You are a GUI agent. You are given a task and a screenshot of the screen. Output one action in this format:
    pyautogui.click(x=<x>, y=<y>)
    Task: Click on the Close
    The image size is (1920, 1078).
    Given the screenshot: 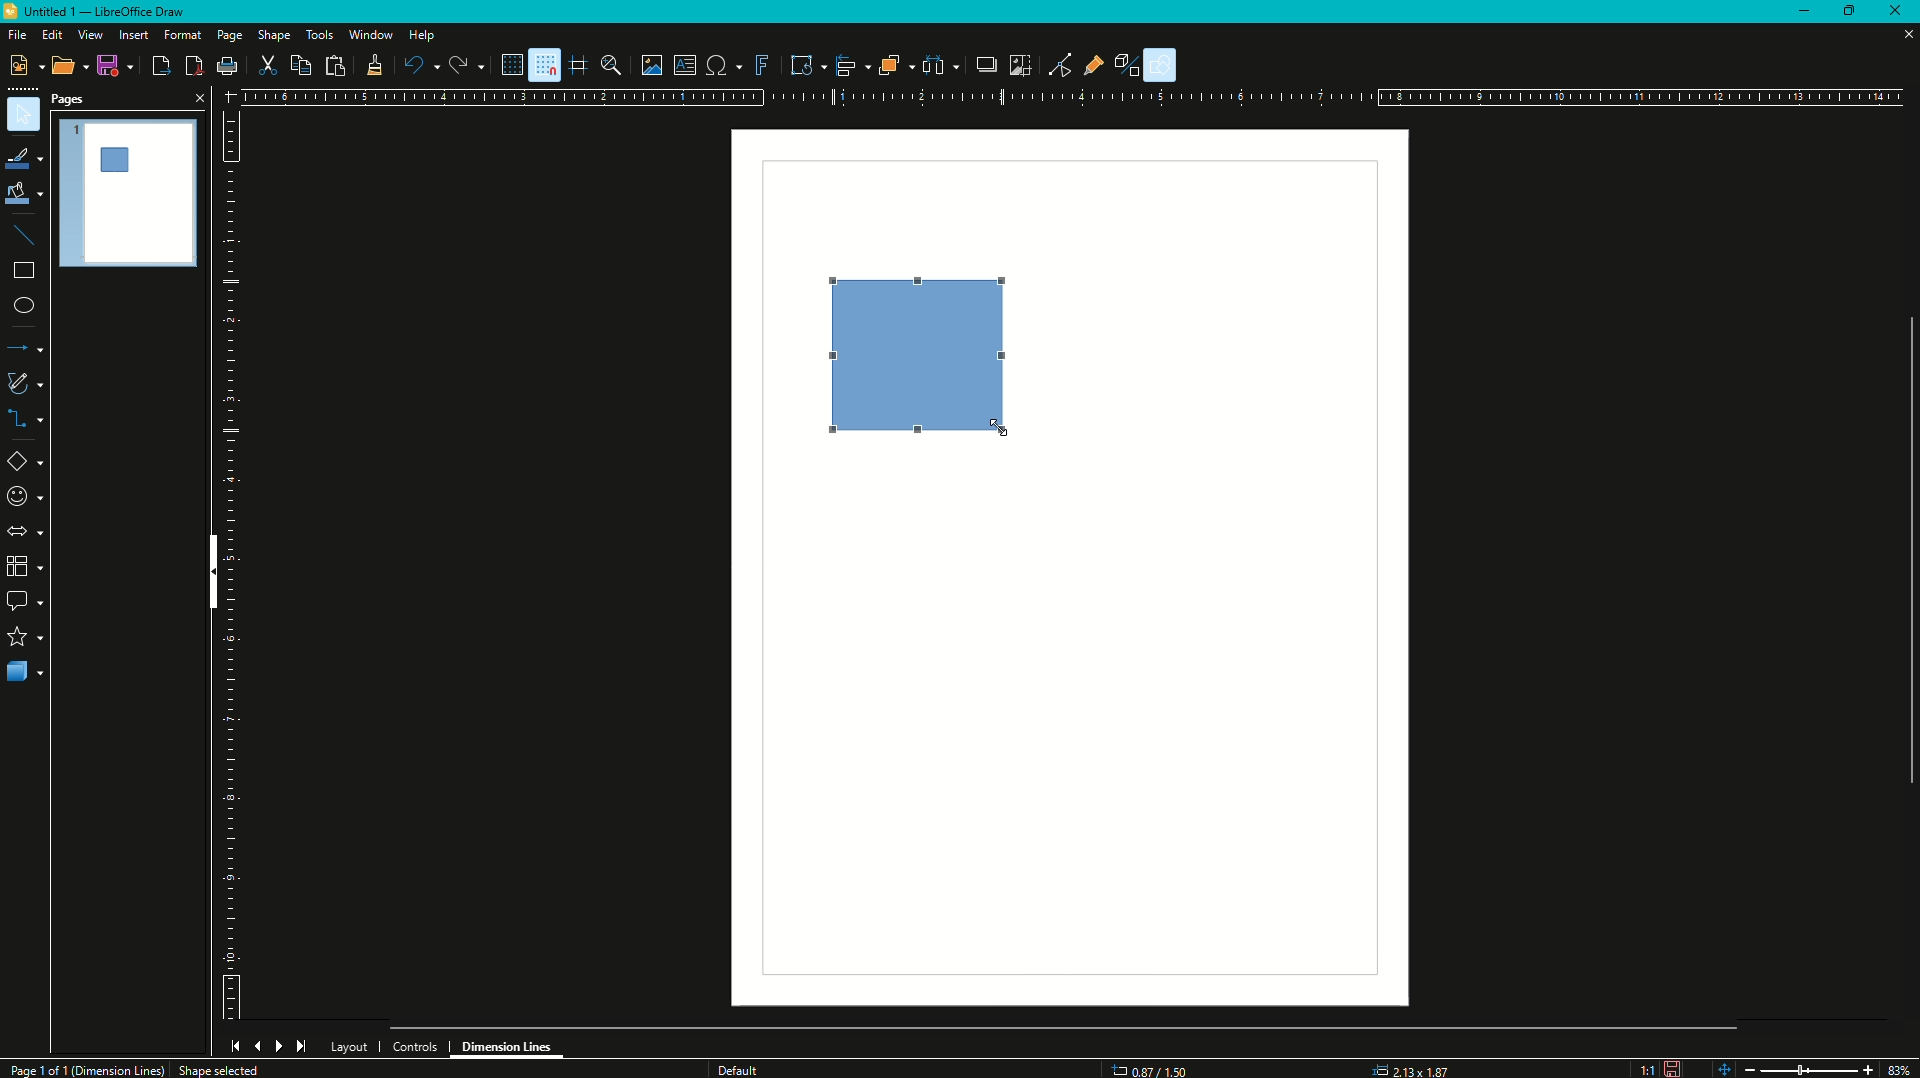 What is the action you would take?
    pyautogui.click(x=197, y=97)
    